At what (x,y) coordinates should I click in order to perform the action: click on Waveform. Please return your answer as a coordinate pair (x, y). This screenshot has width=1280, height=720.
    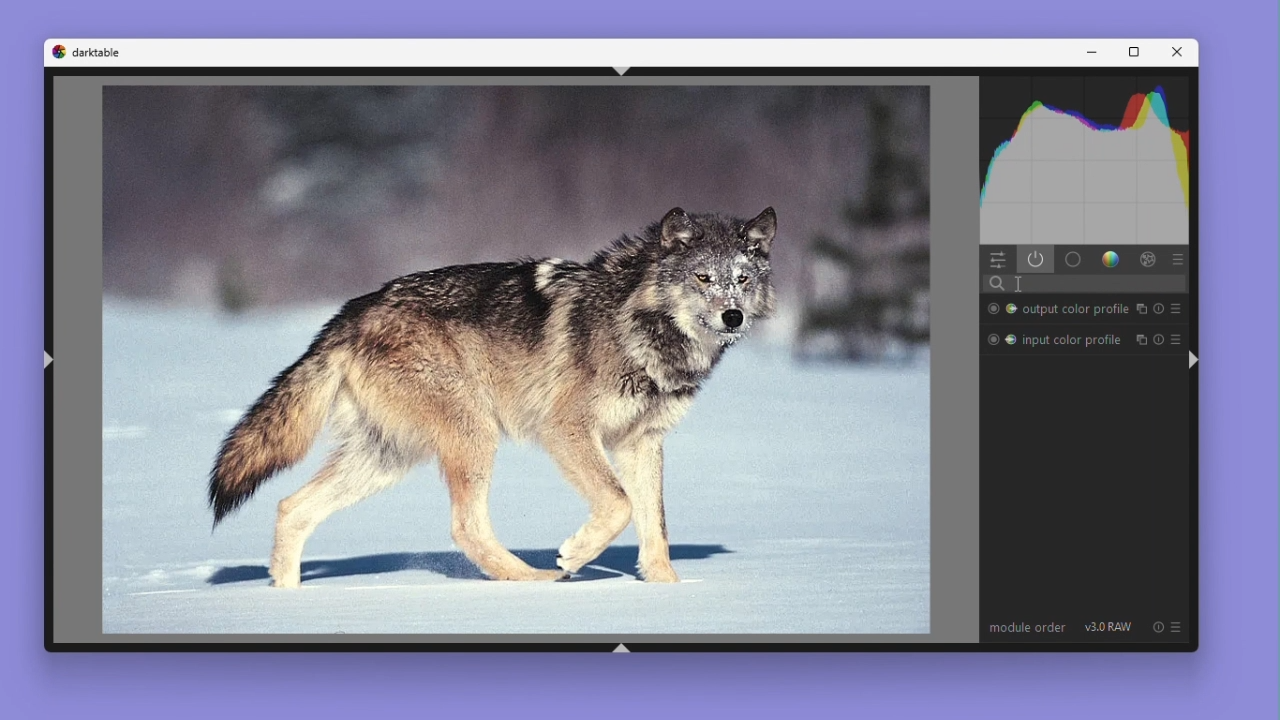
    Looking at the image, I should click on (1086, 163).